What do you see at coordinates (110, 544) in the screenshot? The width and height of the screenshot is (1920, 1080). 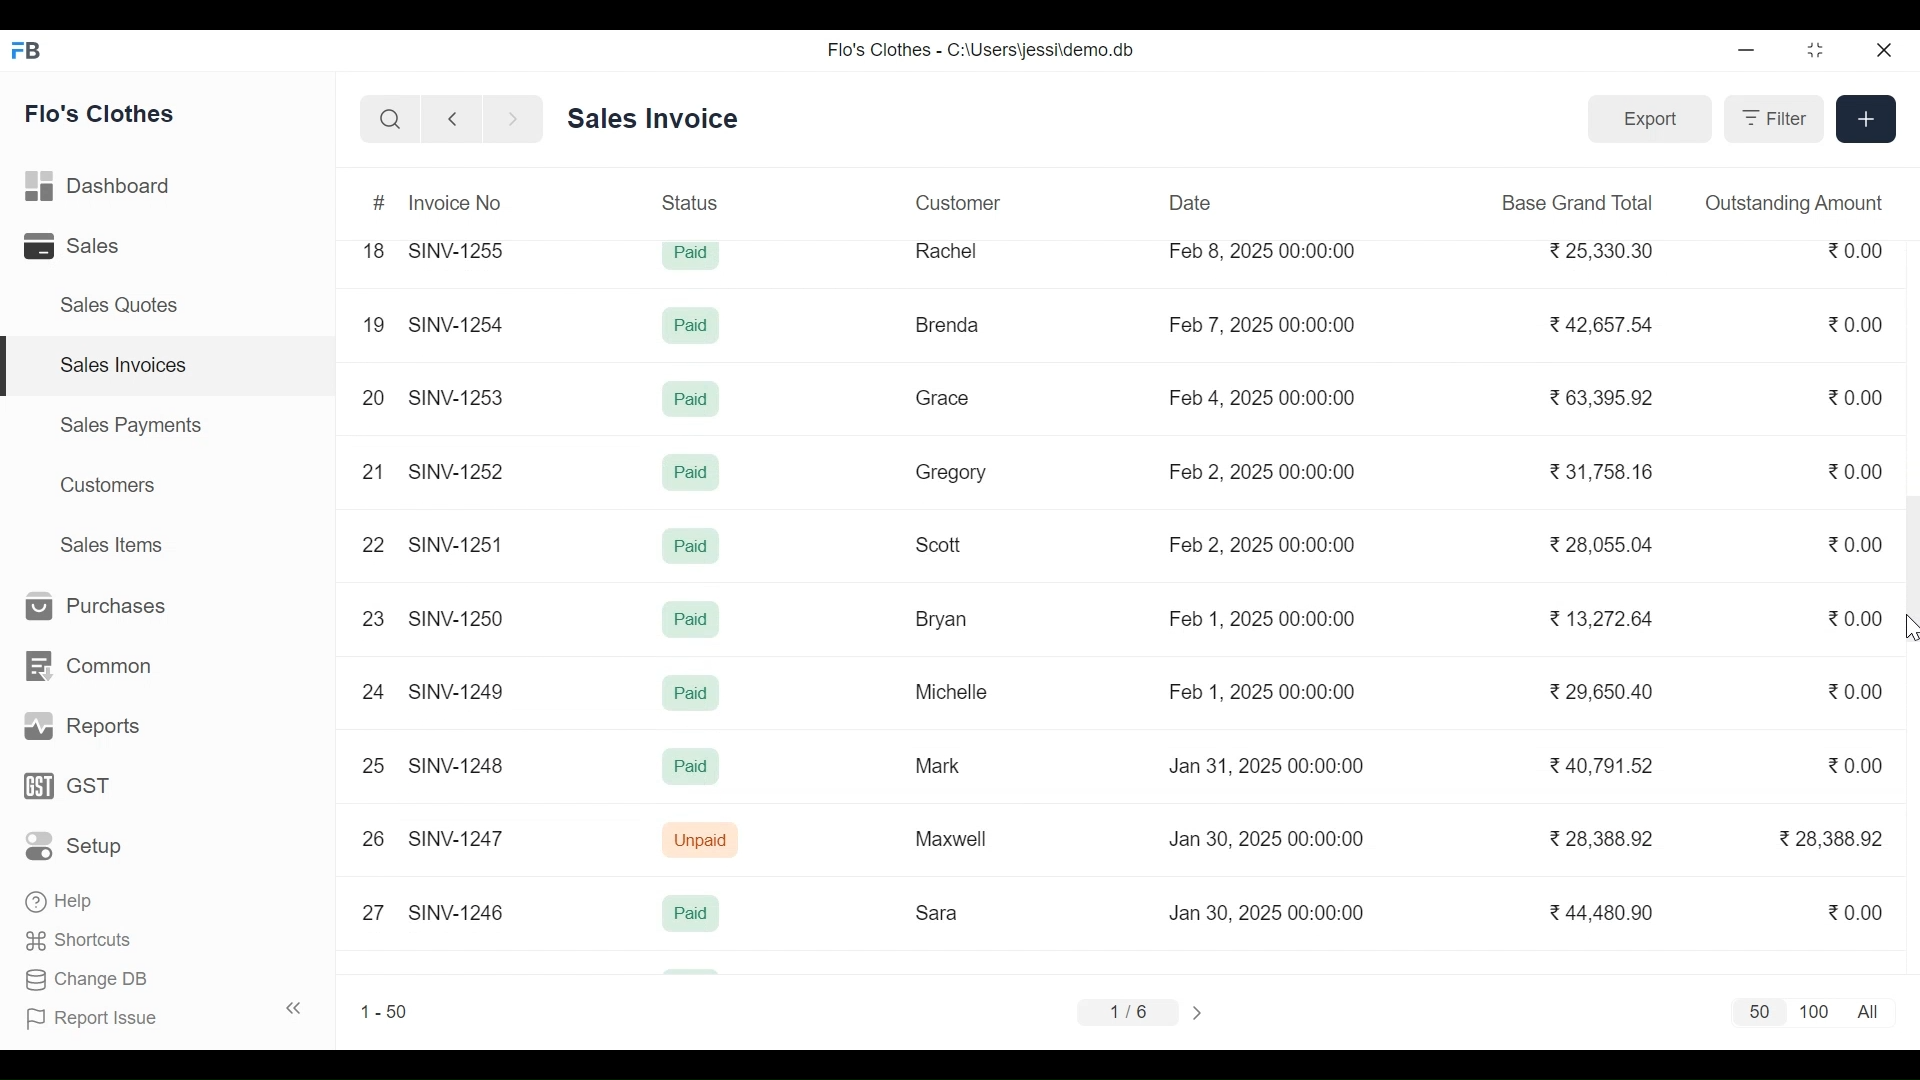 I see `Sales Items` at bounding box center [110, 544].